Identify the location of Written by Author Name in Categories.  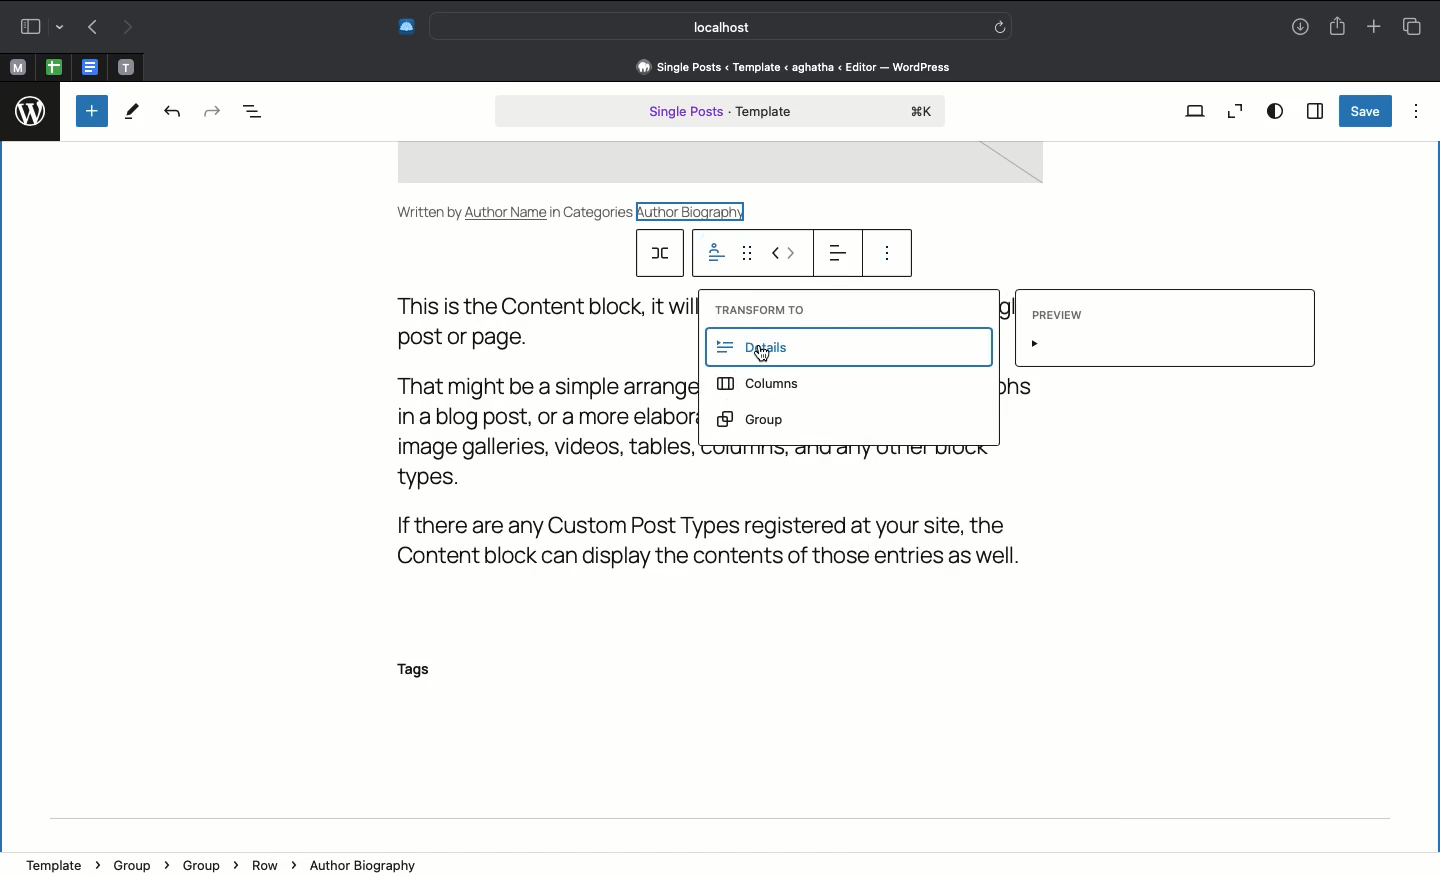
(516, 210).